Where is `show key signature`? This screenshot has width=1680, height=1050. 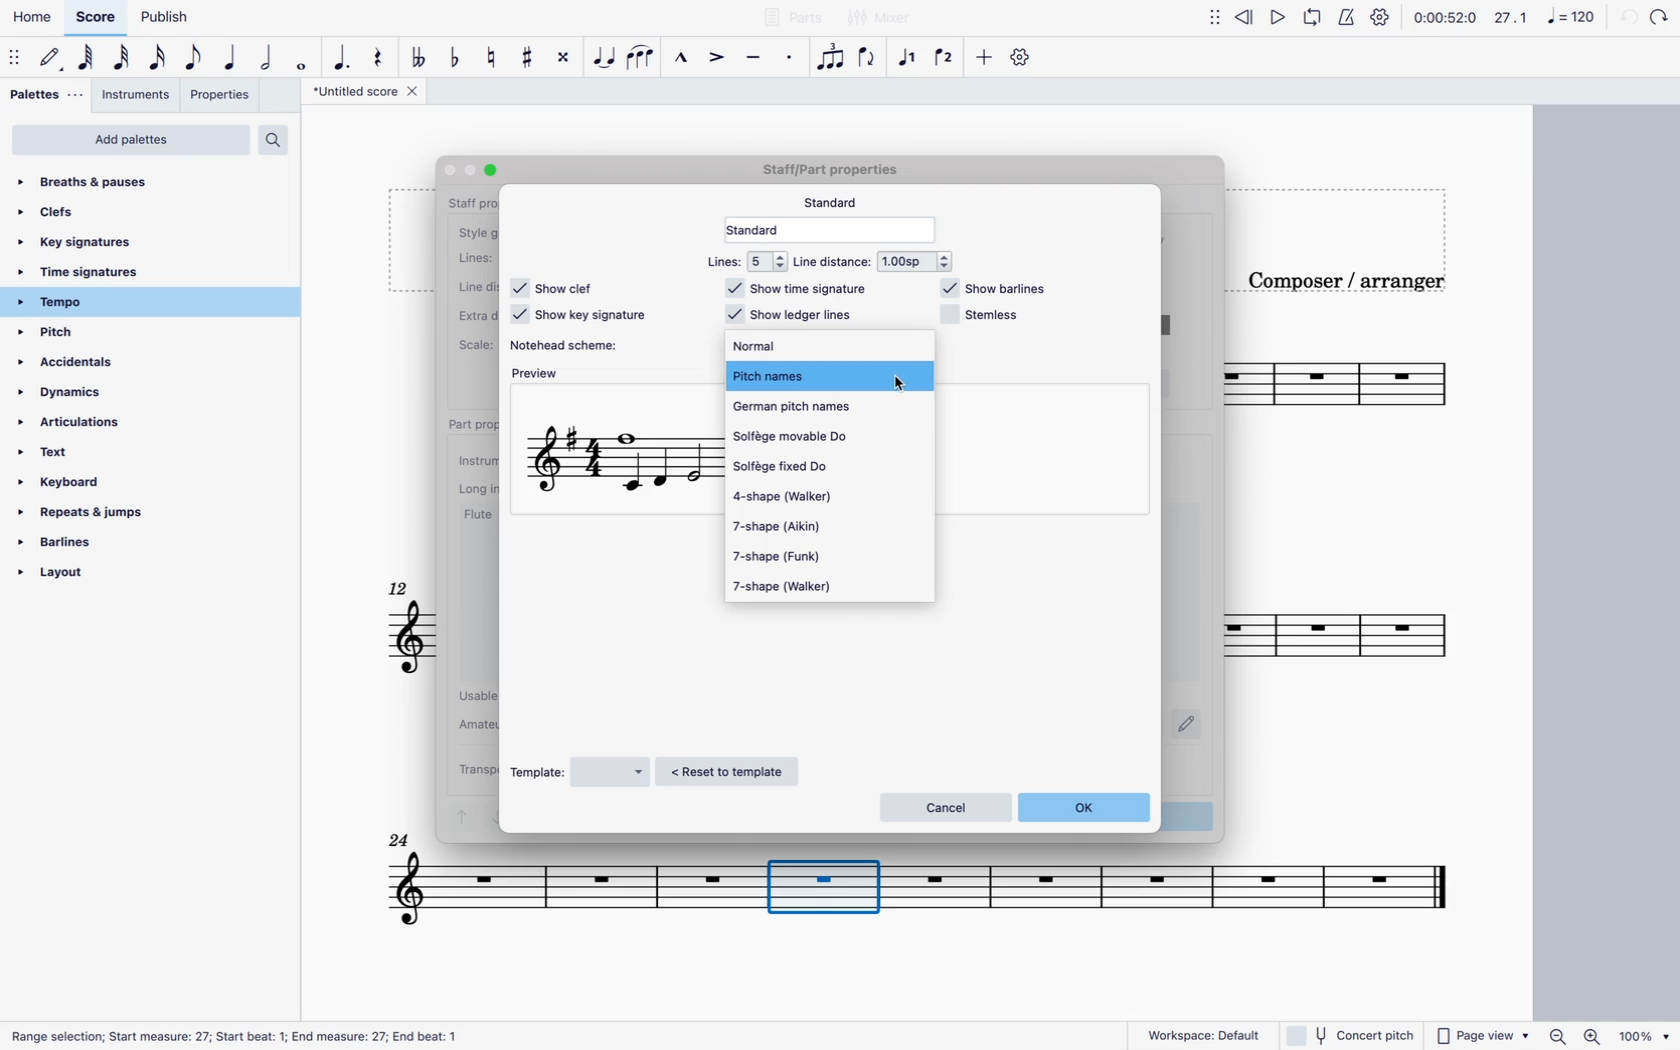 show key signature is located at coordinates (580, 316).